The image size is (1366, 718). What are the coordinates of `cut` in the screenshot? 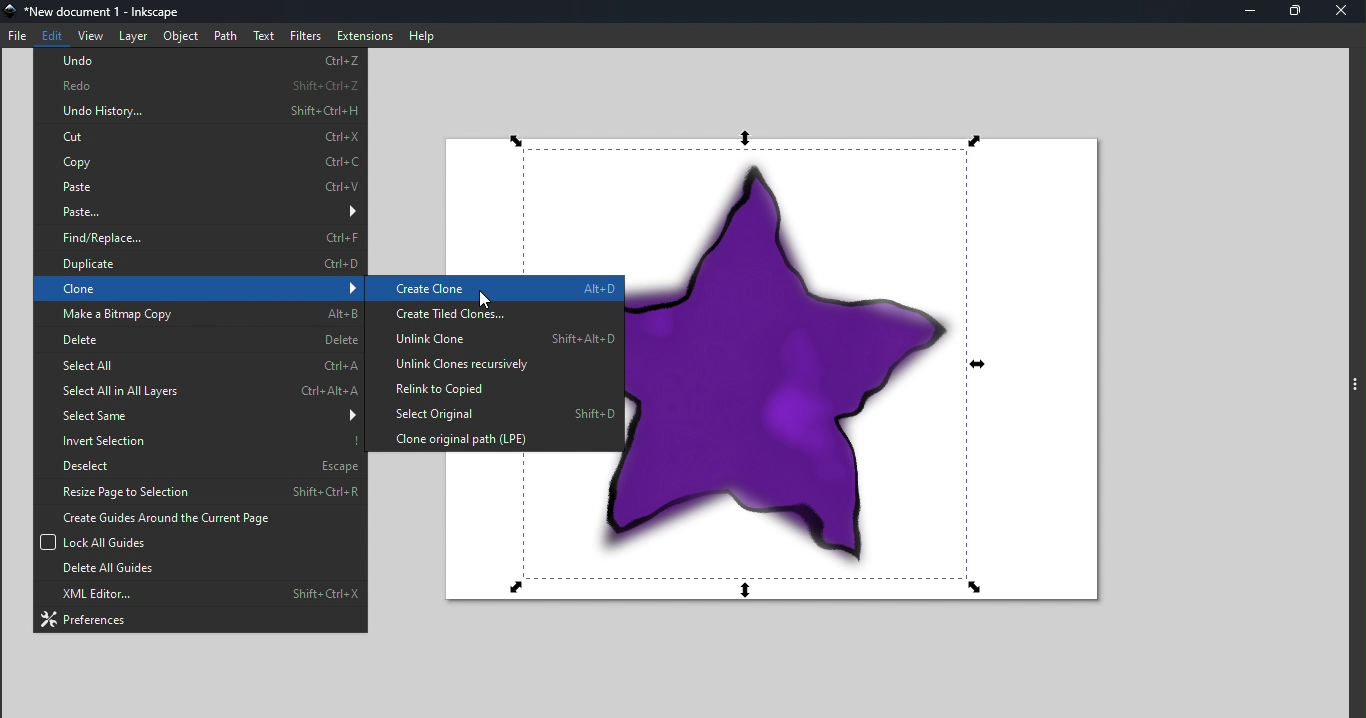 It's located at (202, 138).